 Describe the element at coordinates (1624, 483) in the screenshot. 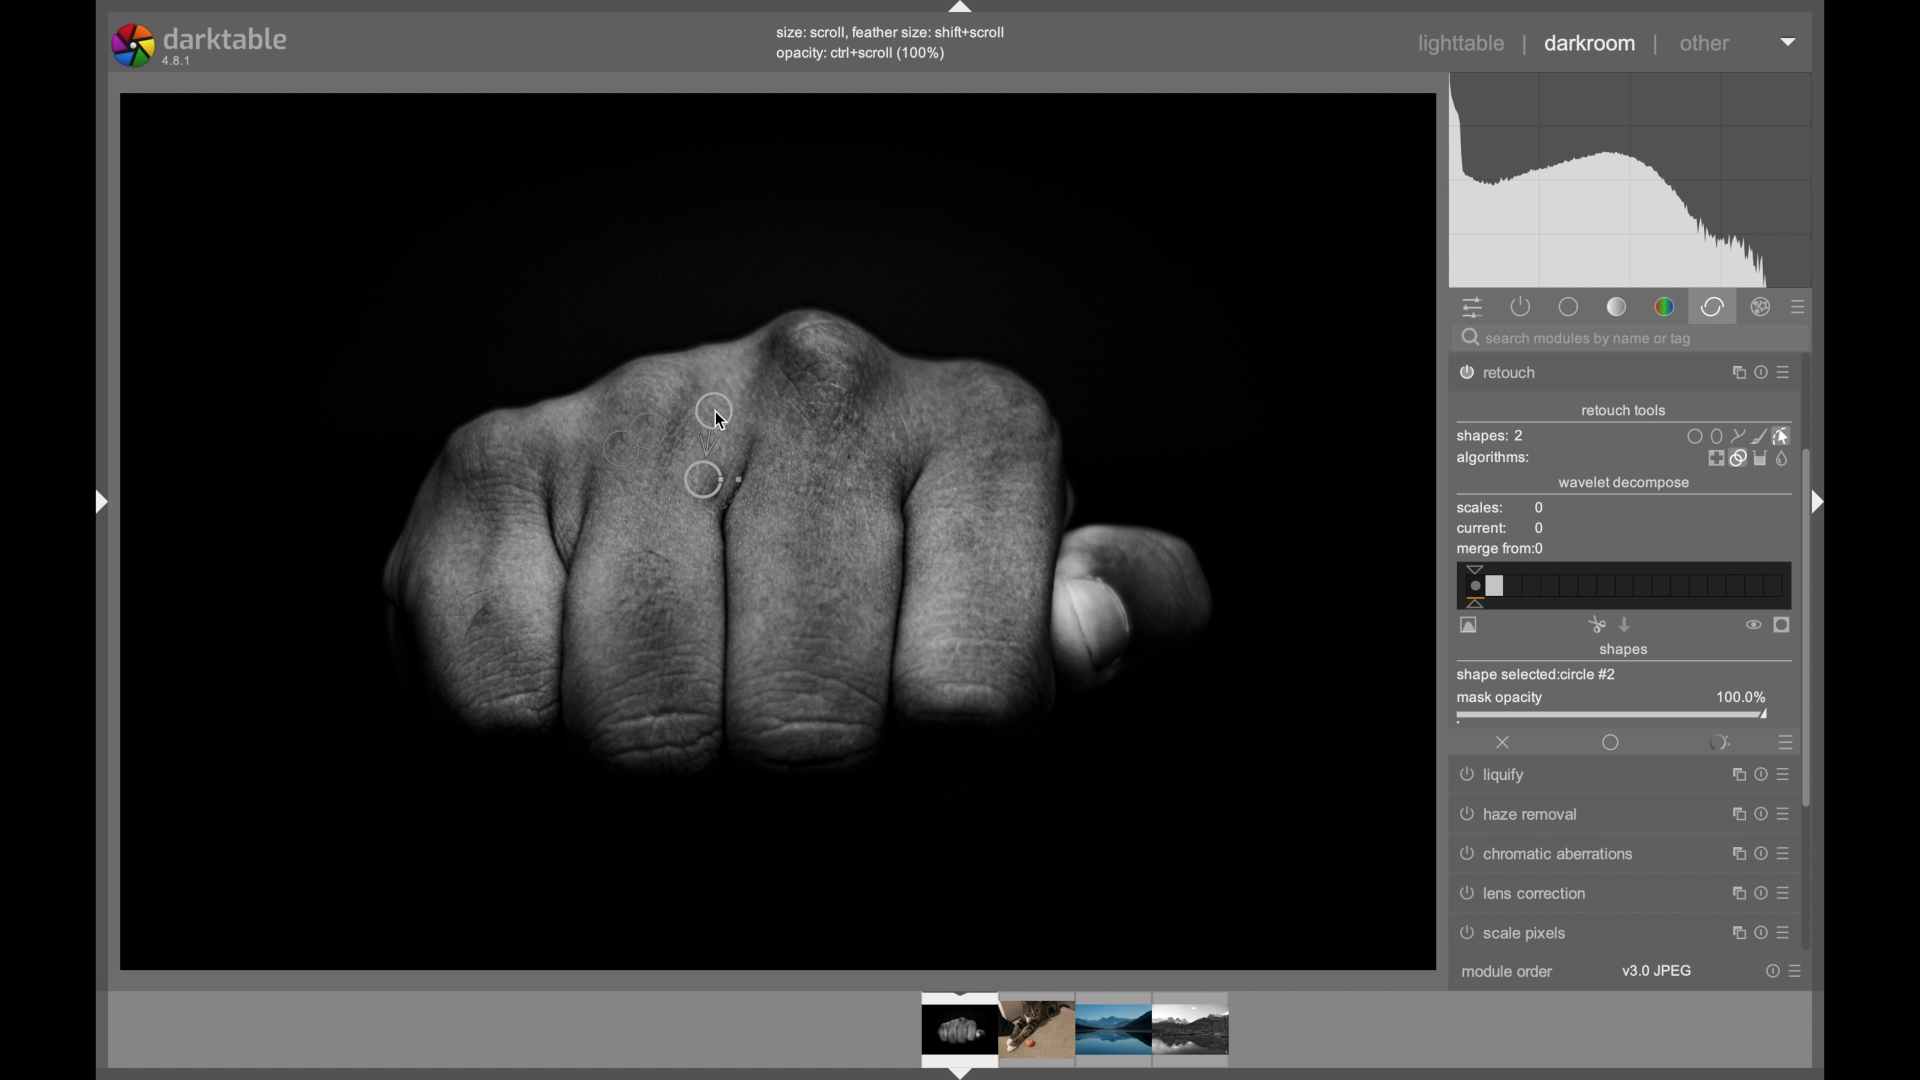

I see `wavelet decompose` at that location.